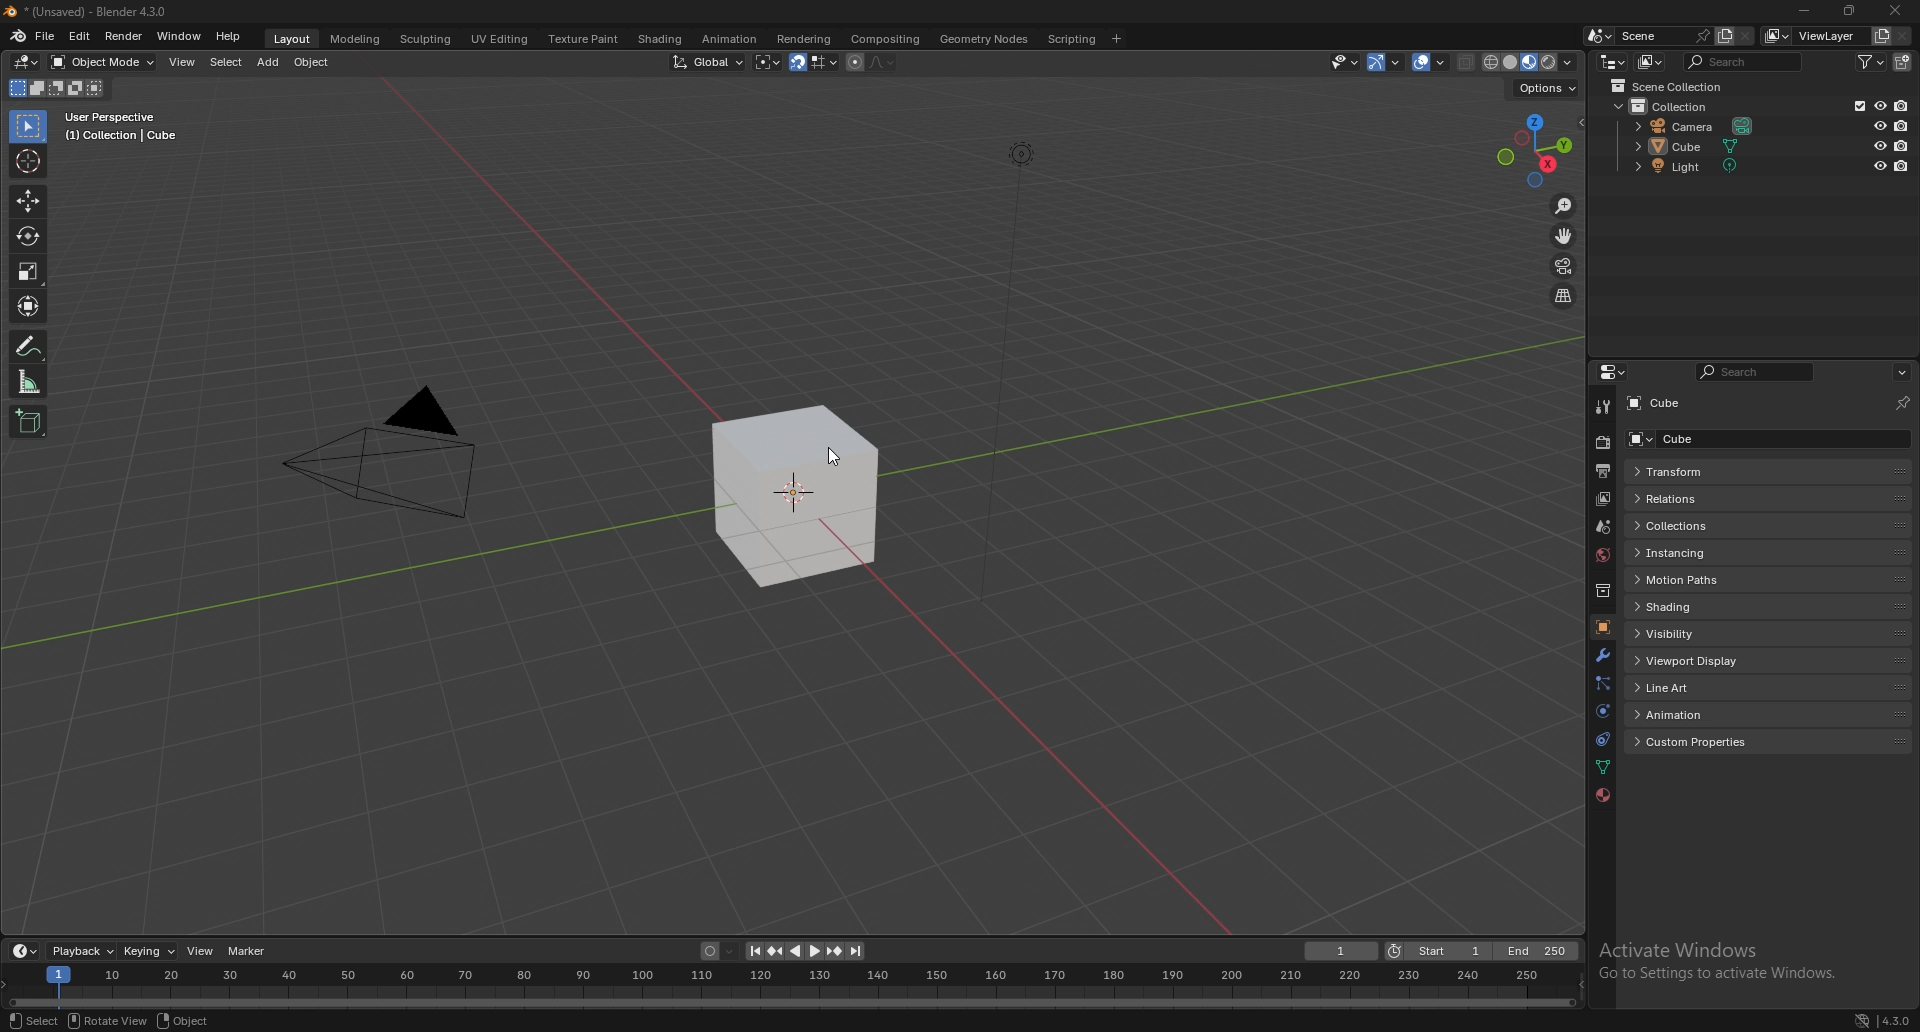 The height and width of the screenshot is (1032, 1920). Describe the element at coordinates (1697, 146) in the screenshot. I see `cube` at that location.